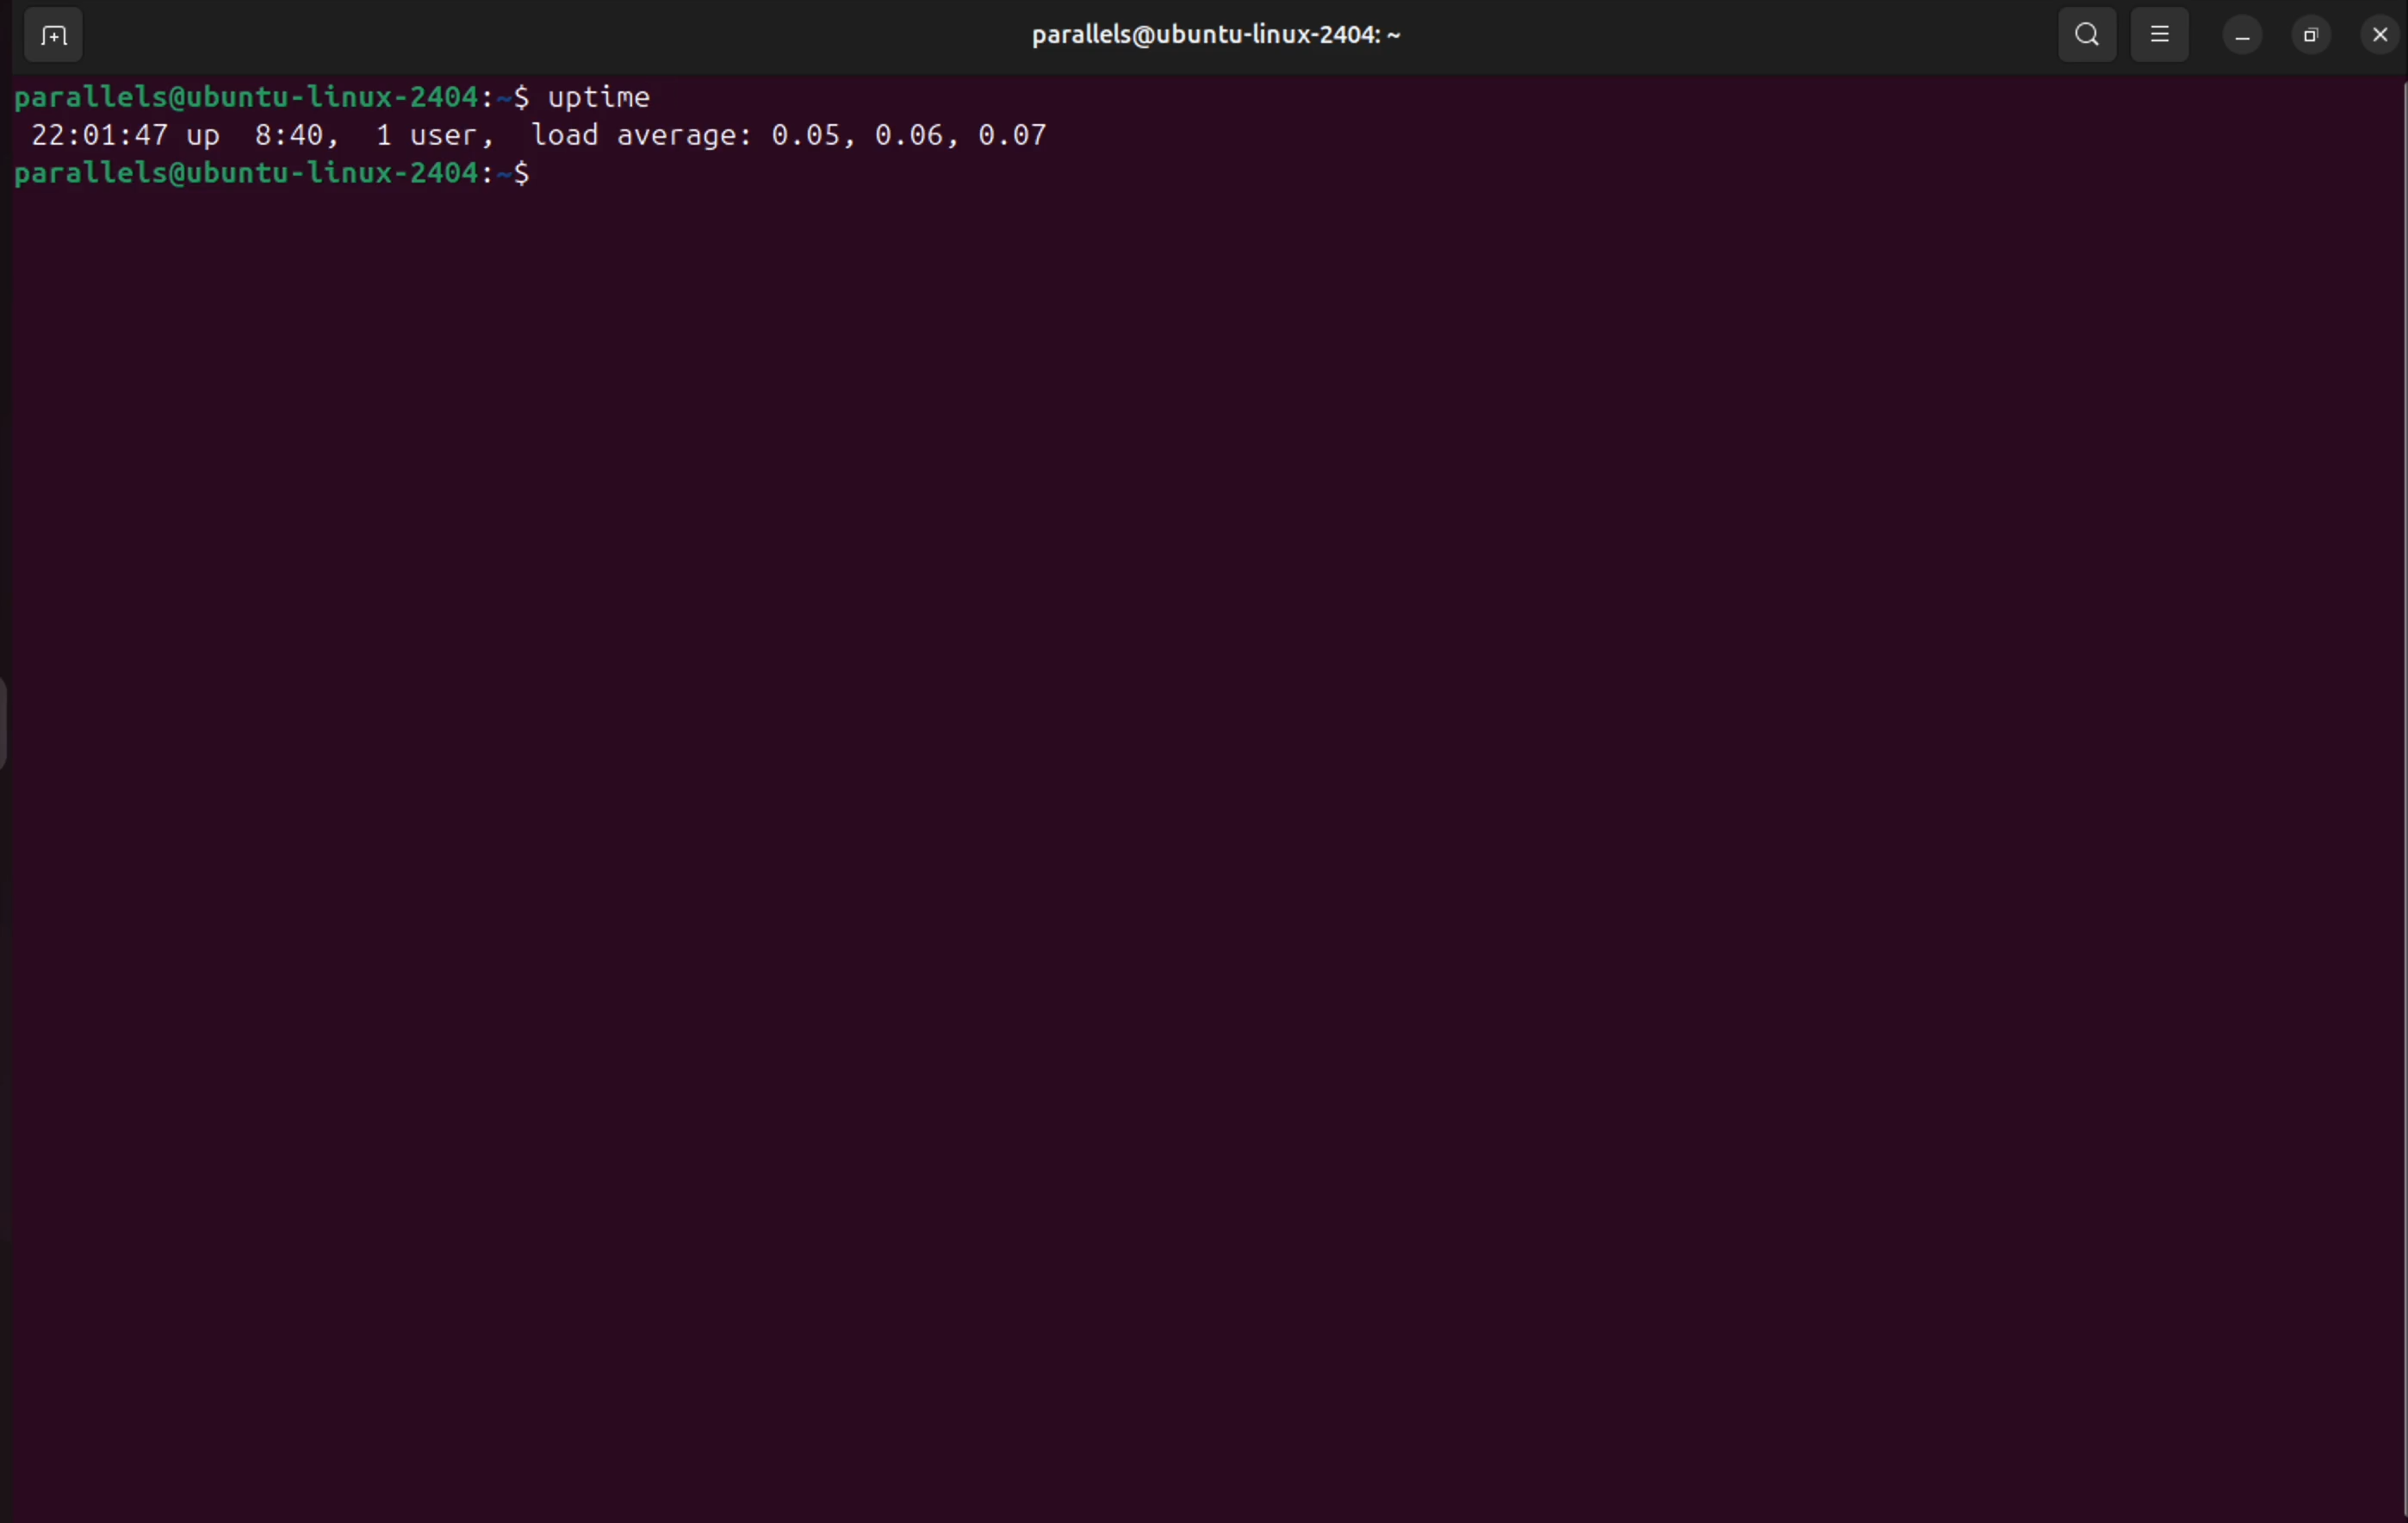  What do you see at coordinates (917, 137) in the screenshot?
I see `0.06` at bounding box center [917, 137].